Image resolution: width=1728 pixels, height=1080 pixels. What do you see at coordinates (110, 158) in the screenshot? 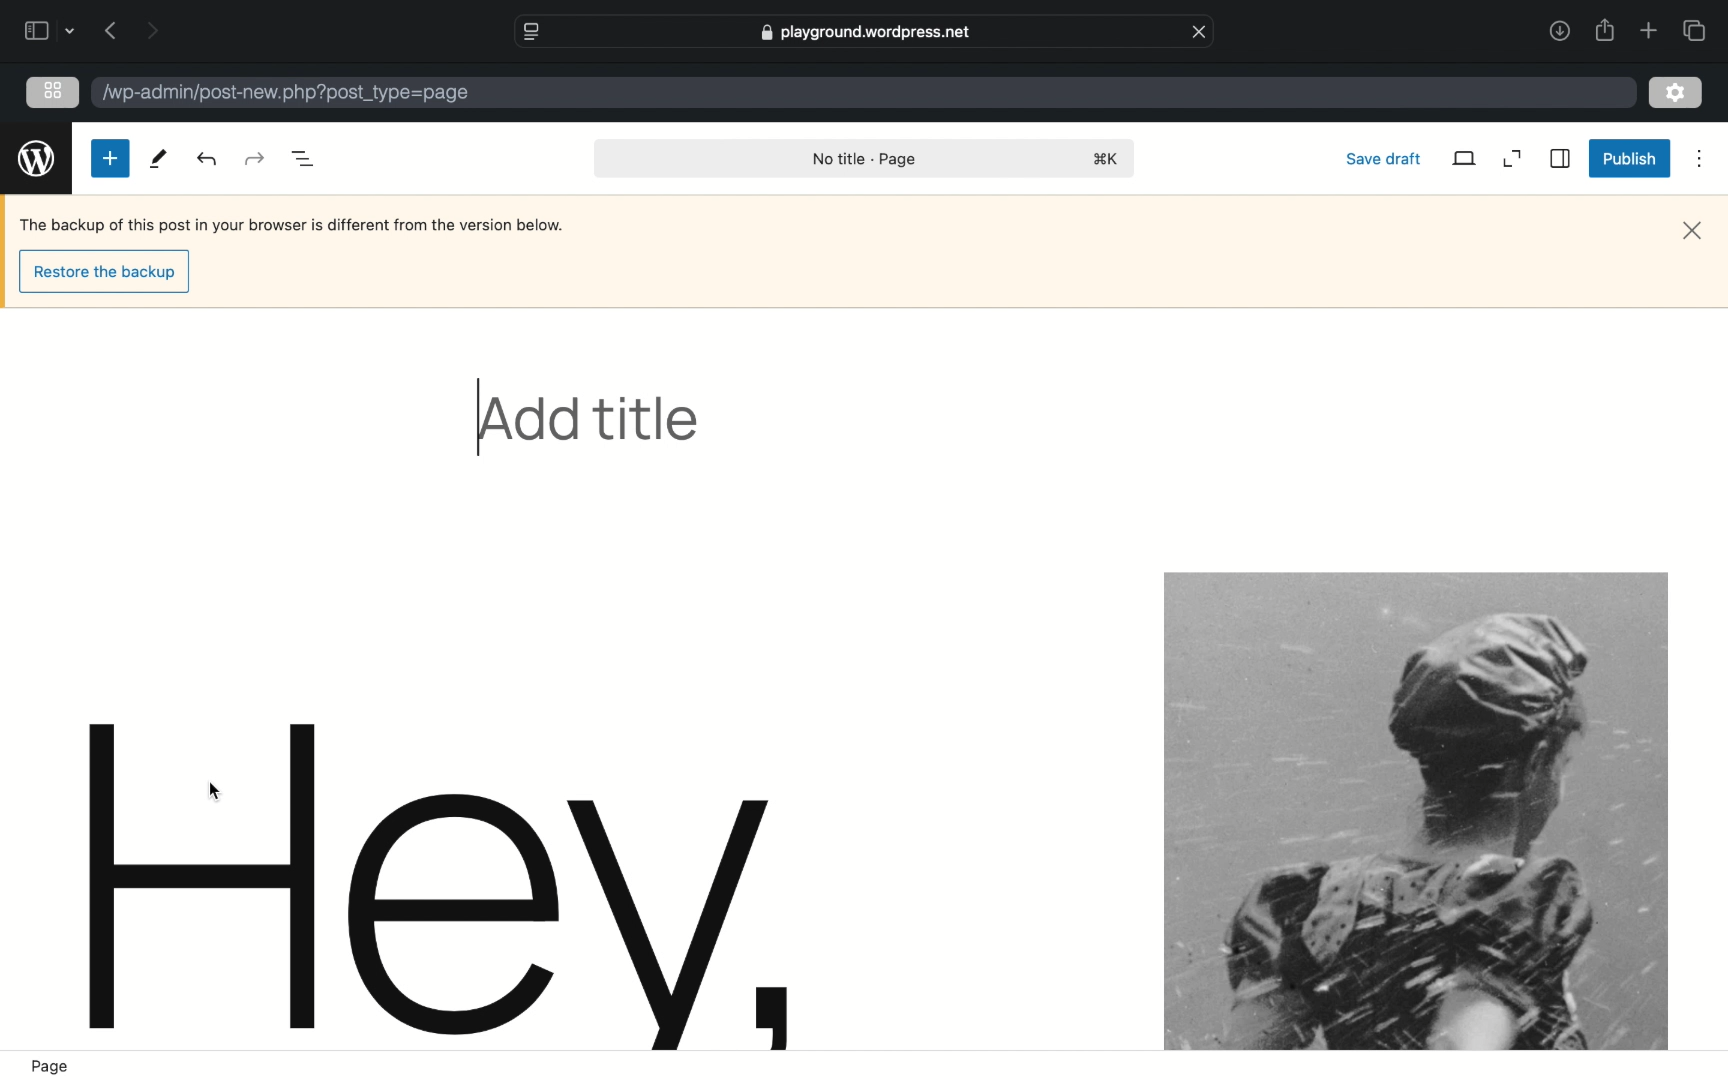
I see `new` at bounding box center [110, 158].